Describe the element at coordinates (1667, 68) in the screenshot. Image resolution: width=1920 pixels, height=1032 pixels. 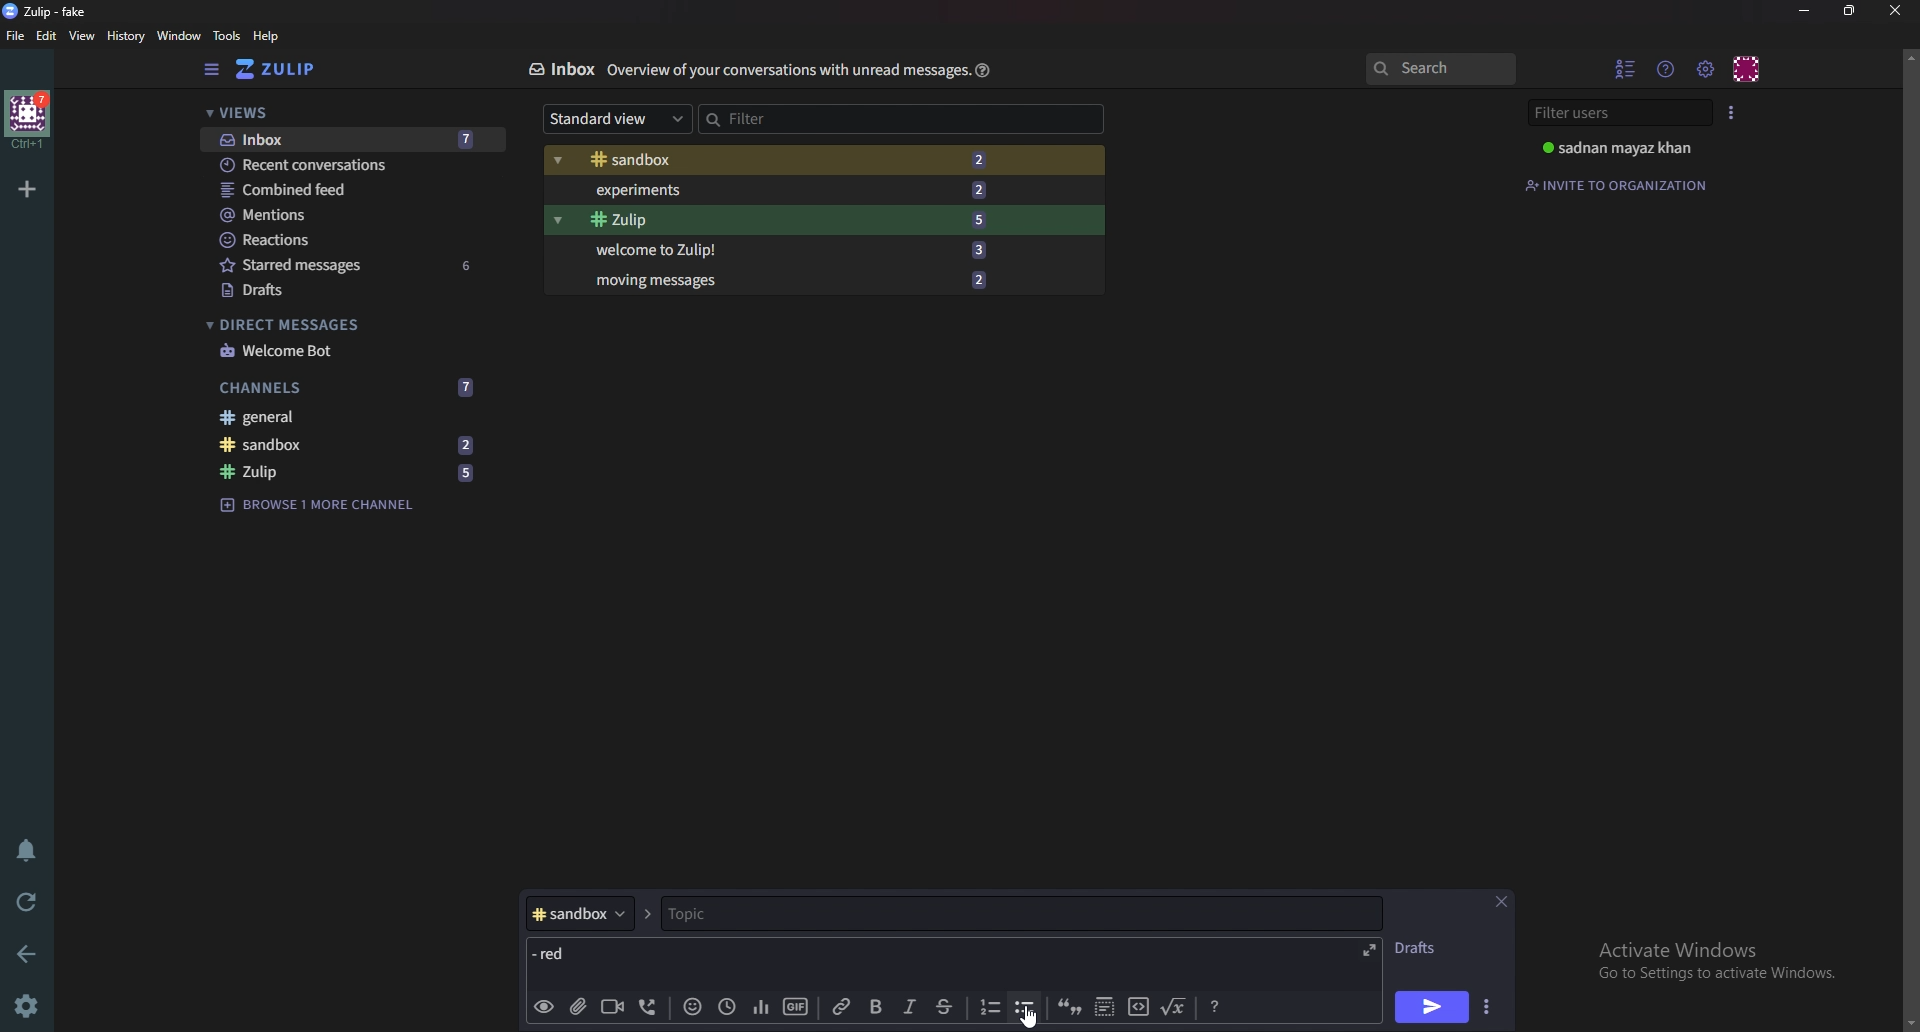
I see `Help menu` at that location.